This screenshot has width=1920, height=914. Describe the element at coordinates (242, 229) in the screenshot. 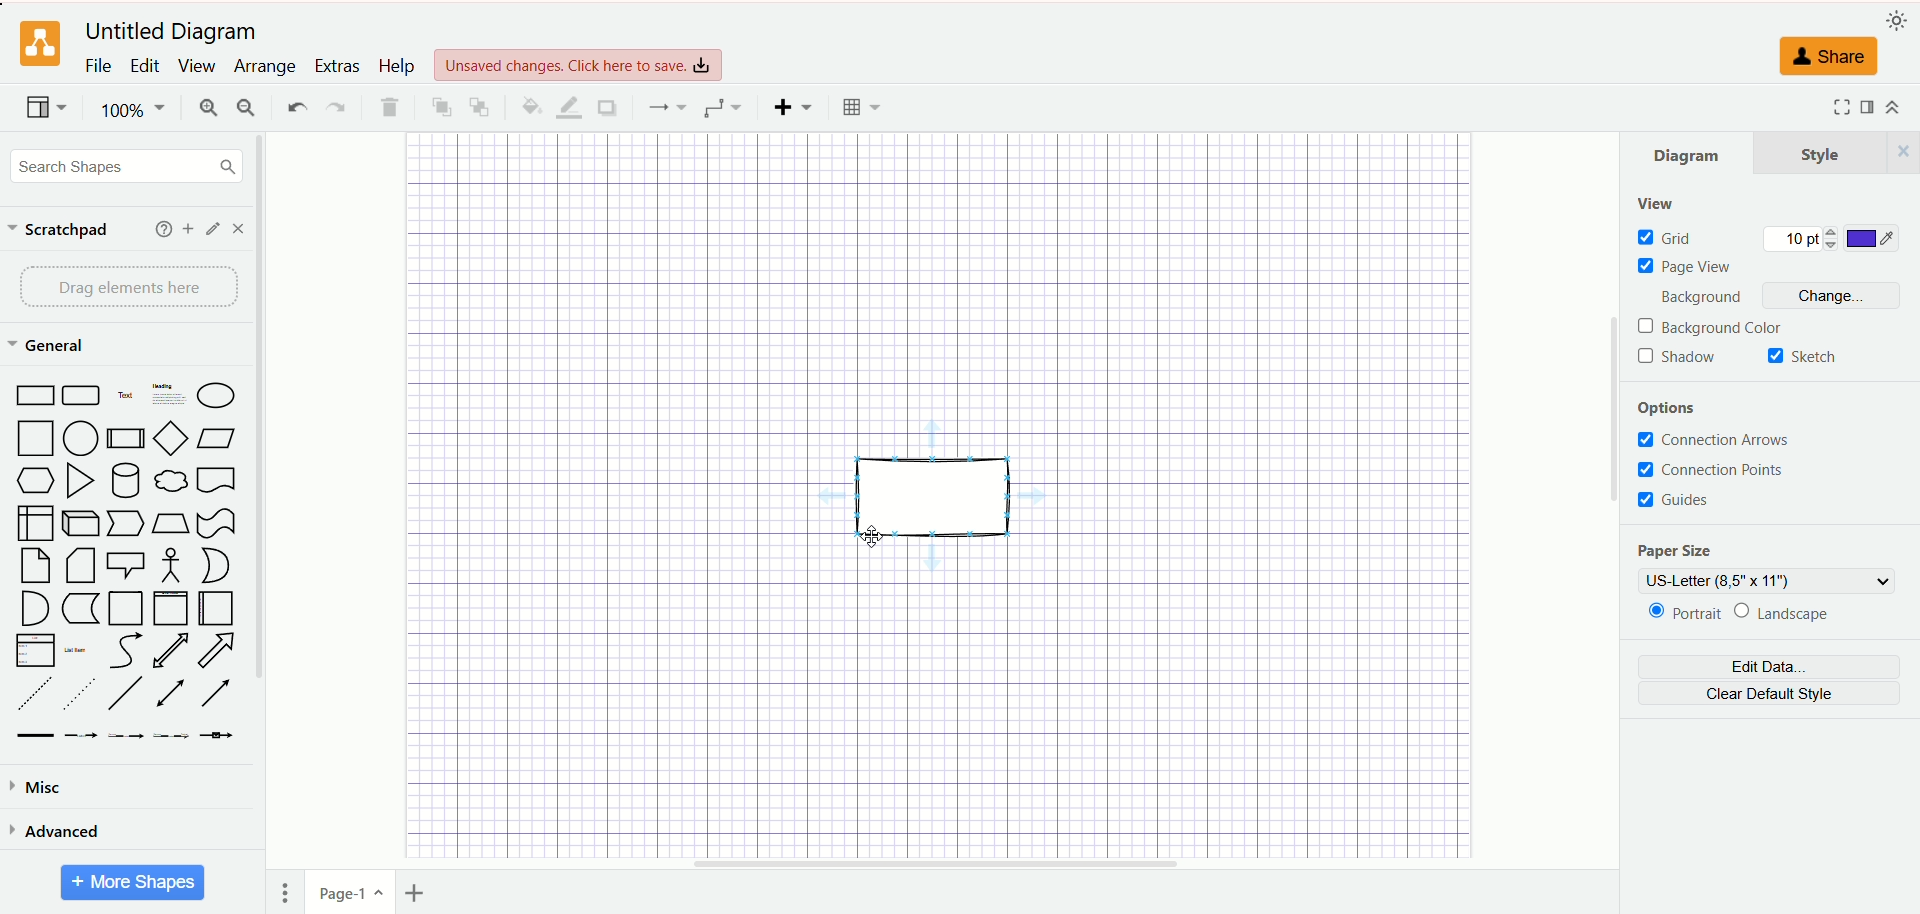

I see `close` at that location.